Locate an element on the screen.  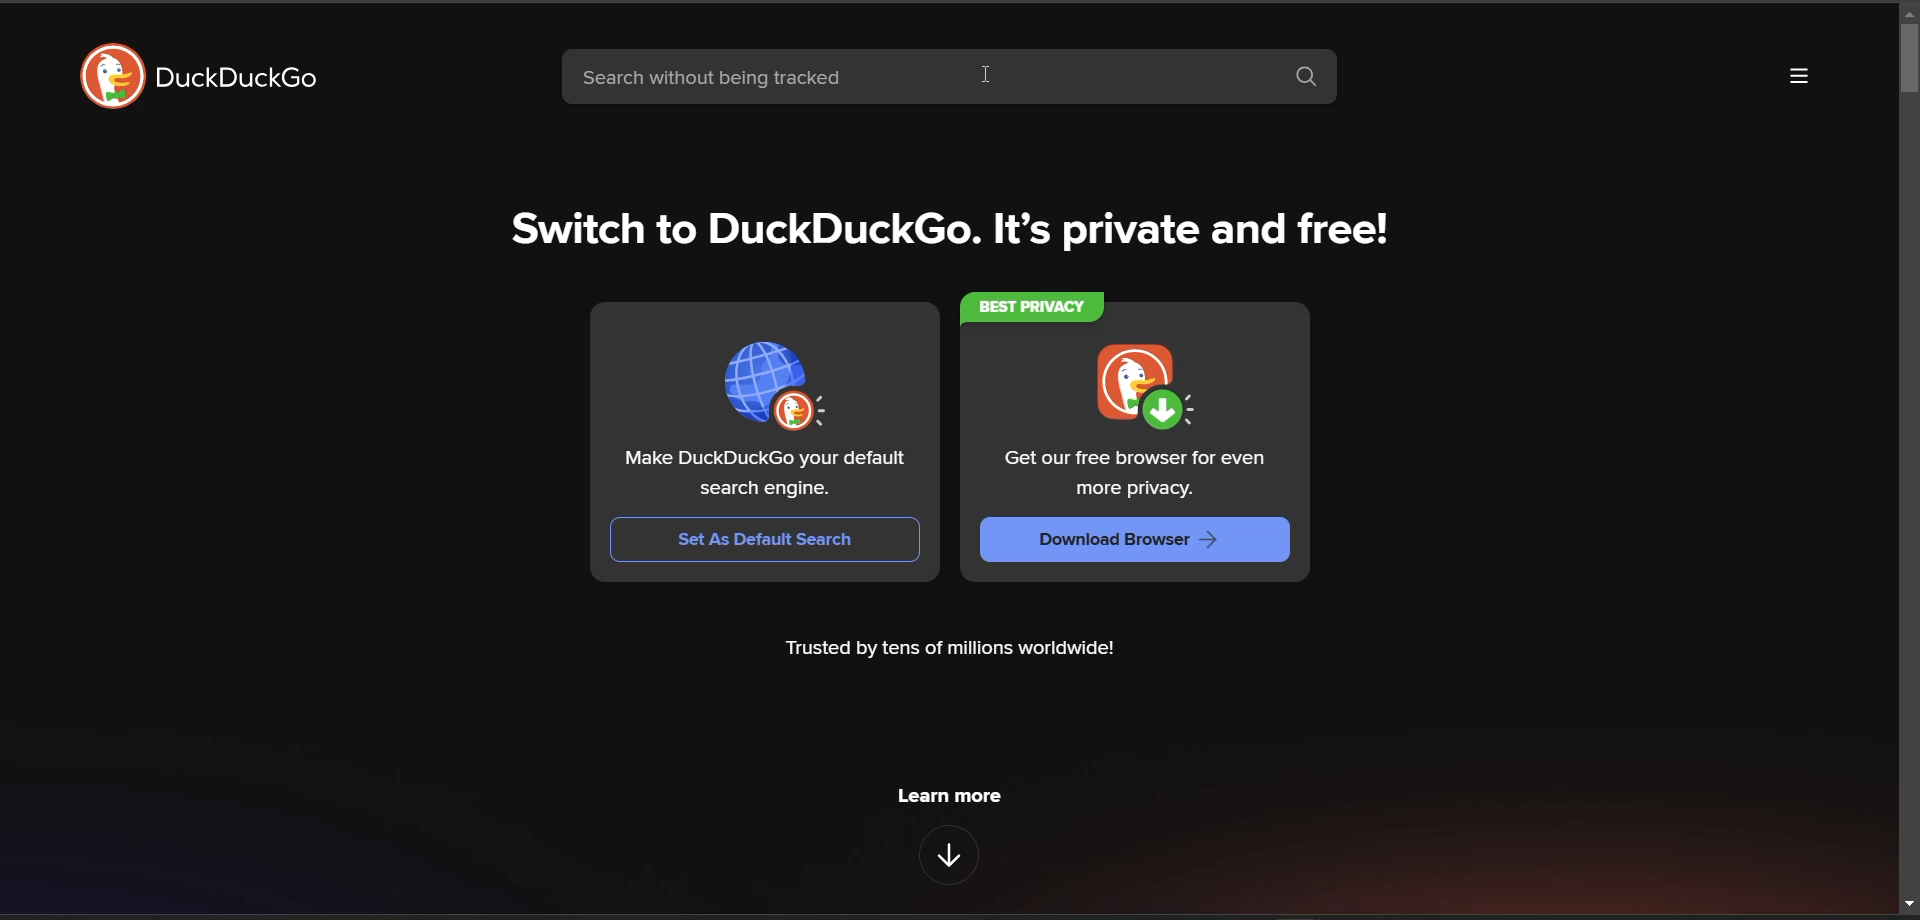
learn more is located at coordinates (956, 795).